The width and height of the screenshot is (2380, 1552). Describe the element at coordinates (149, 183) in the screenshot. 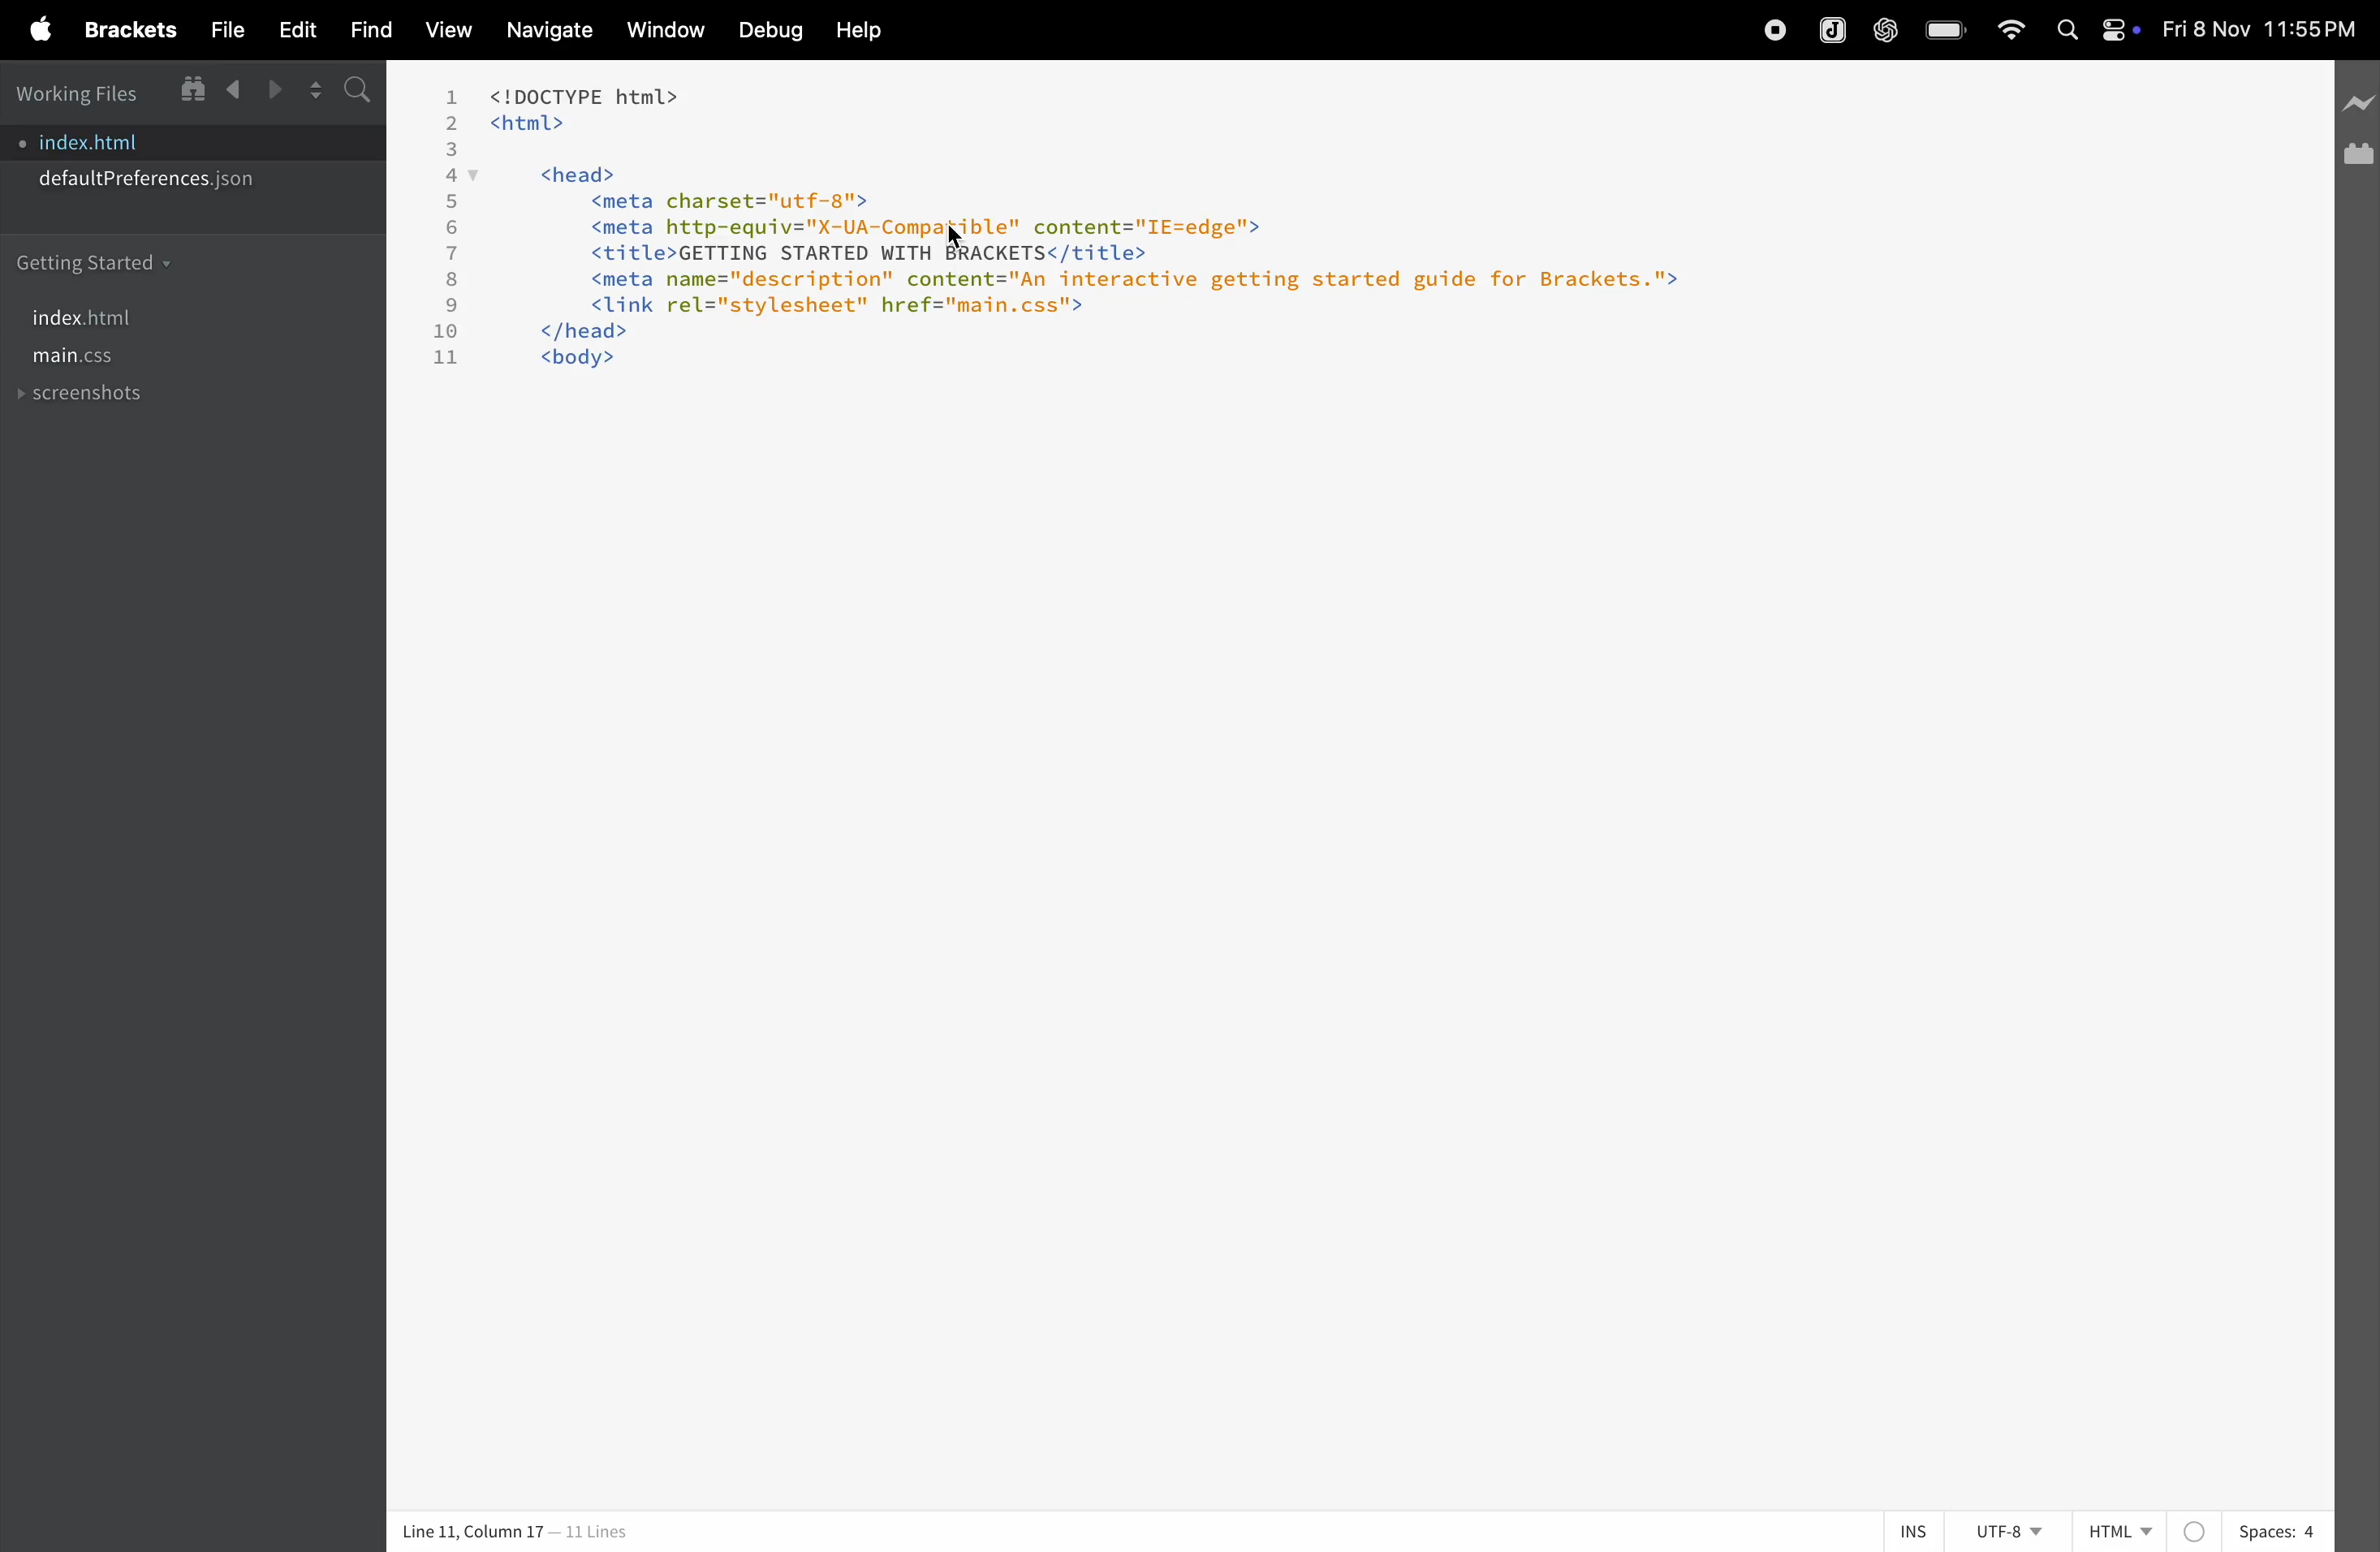

I see `defaultprefrences.json` at that location.